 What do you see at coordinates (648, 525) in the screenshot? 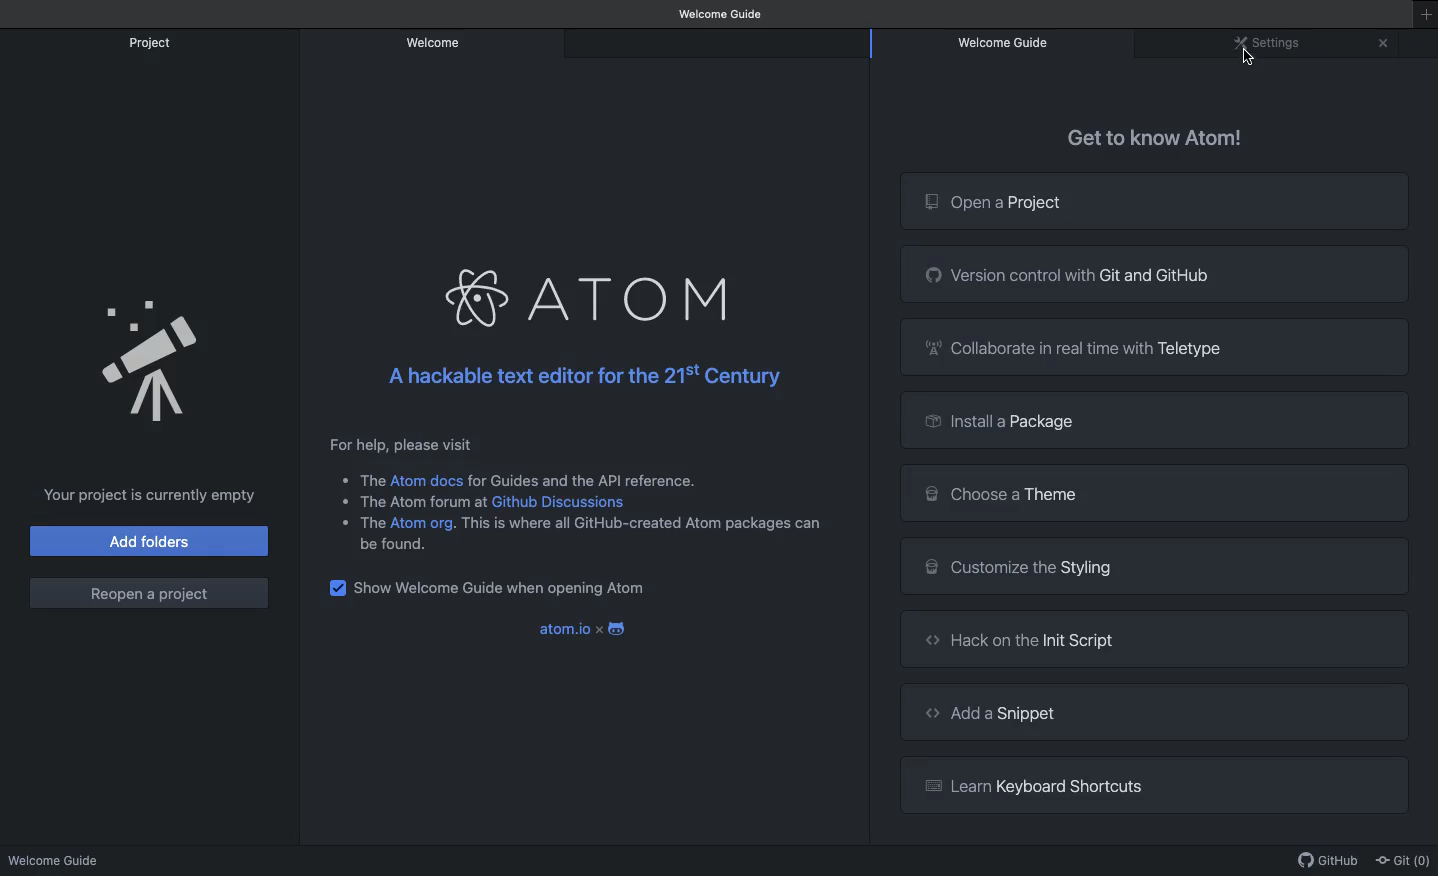
I see `is is where all GitHub-created Atom packages can` at bounding box center [648, 525].